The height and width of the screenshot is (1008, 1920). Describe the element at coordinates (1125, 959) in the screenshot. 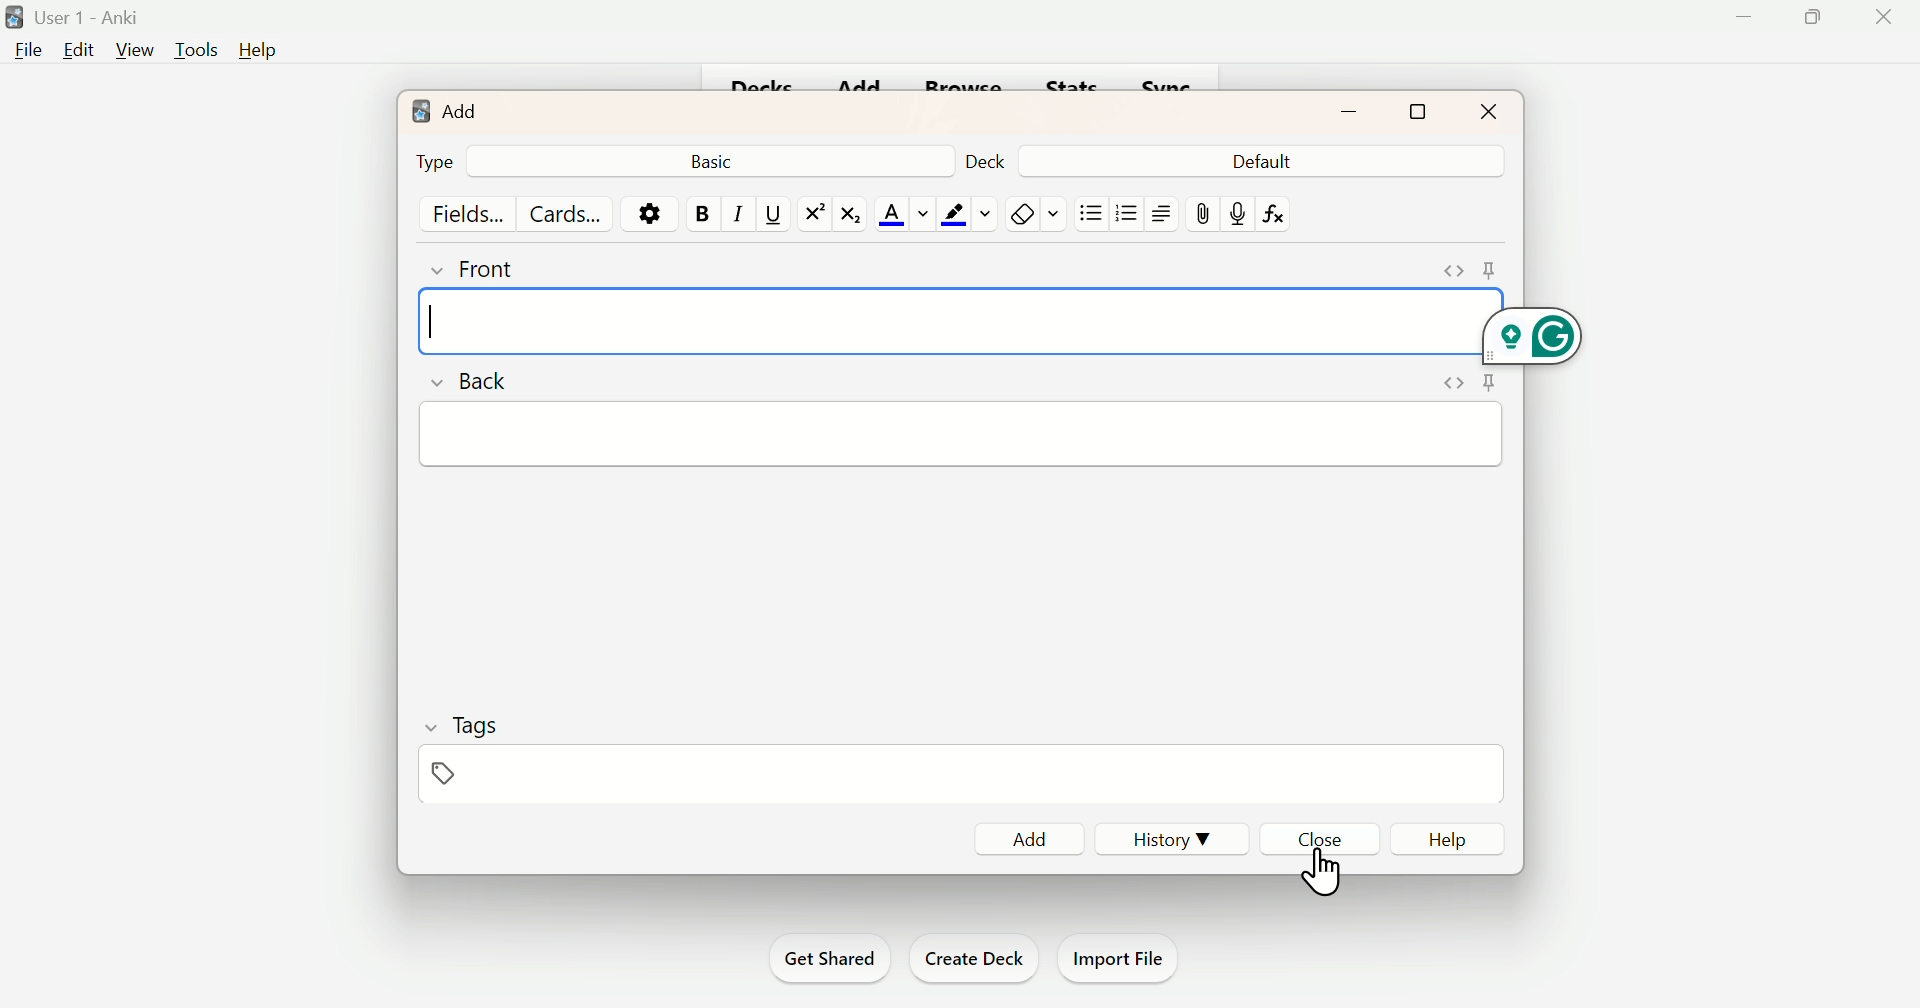

I see `Import File` at that location.